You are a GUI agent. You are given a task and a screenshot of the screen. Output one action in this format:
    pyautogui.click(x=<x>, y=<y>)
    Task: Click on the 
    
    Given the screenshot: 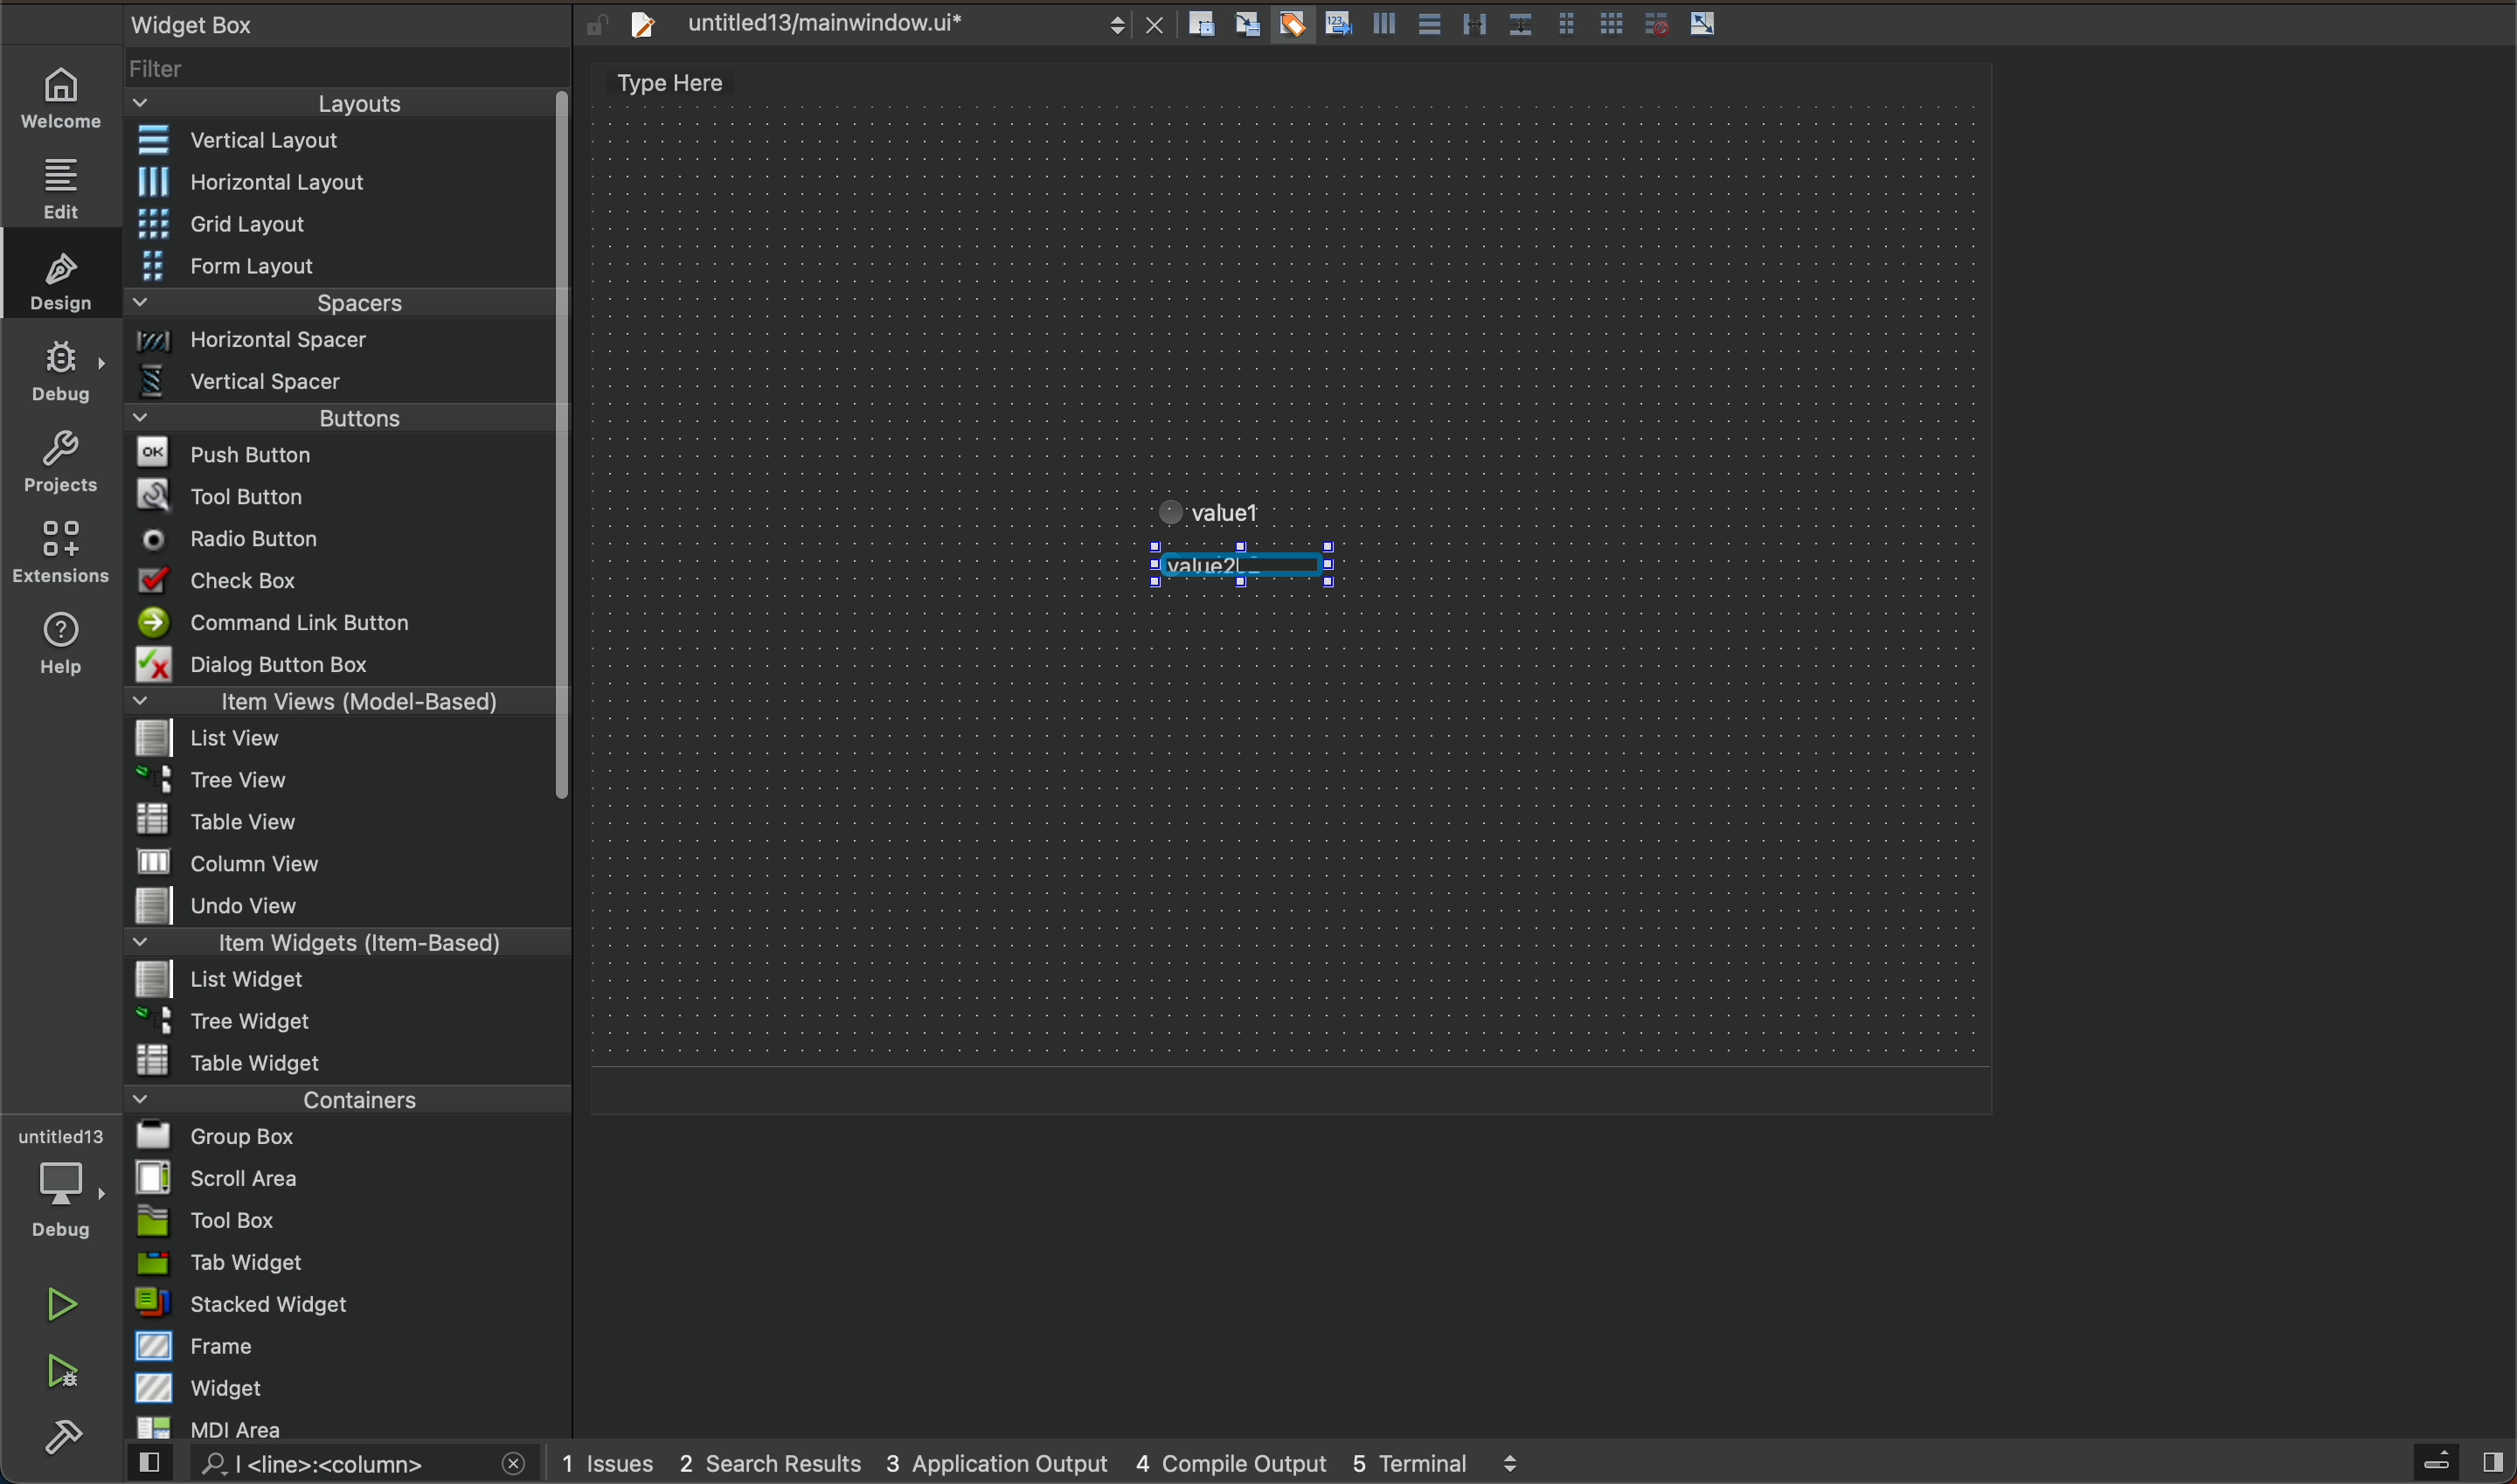 What is the action you would take?
    pyautogui.click(x=1427, y=26)
    